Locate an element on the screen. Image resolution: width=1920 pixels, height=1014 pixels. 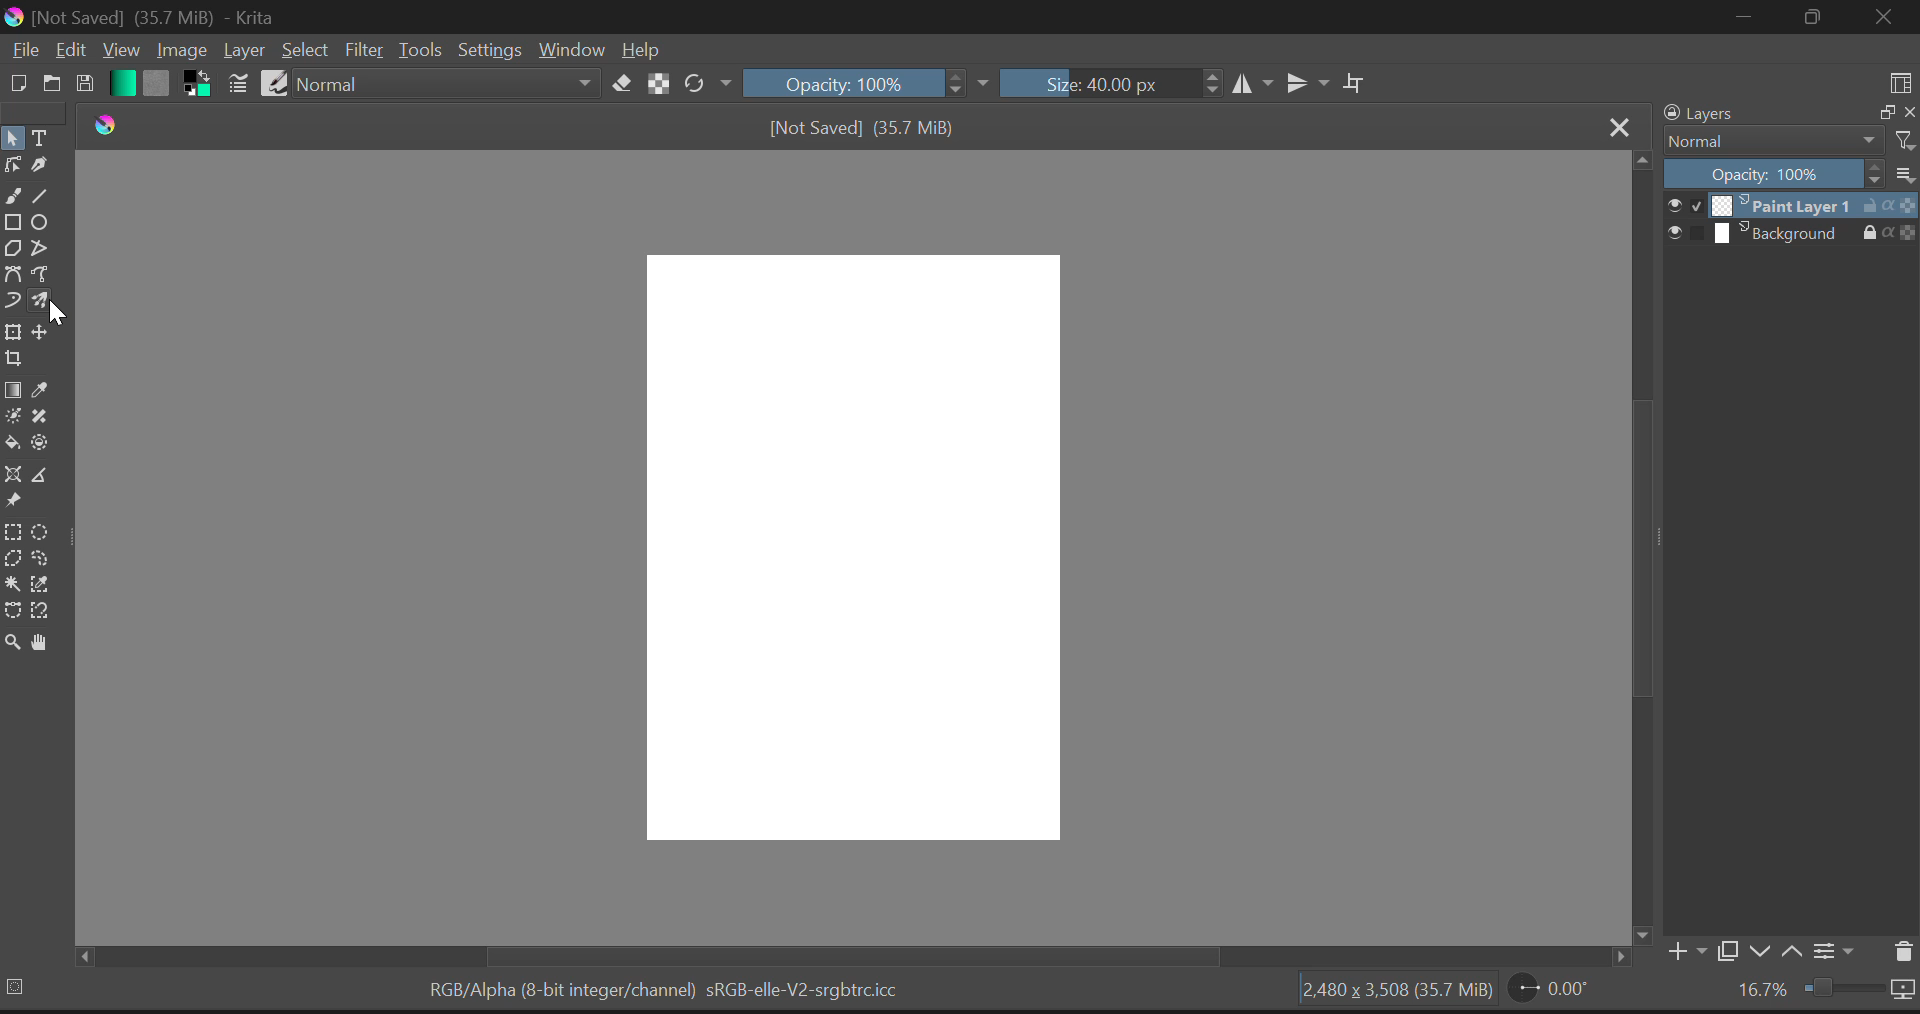
Erase is located at coordinates (623, 85).